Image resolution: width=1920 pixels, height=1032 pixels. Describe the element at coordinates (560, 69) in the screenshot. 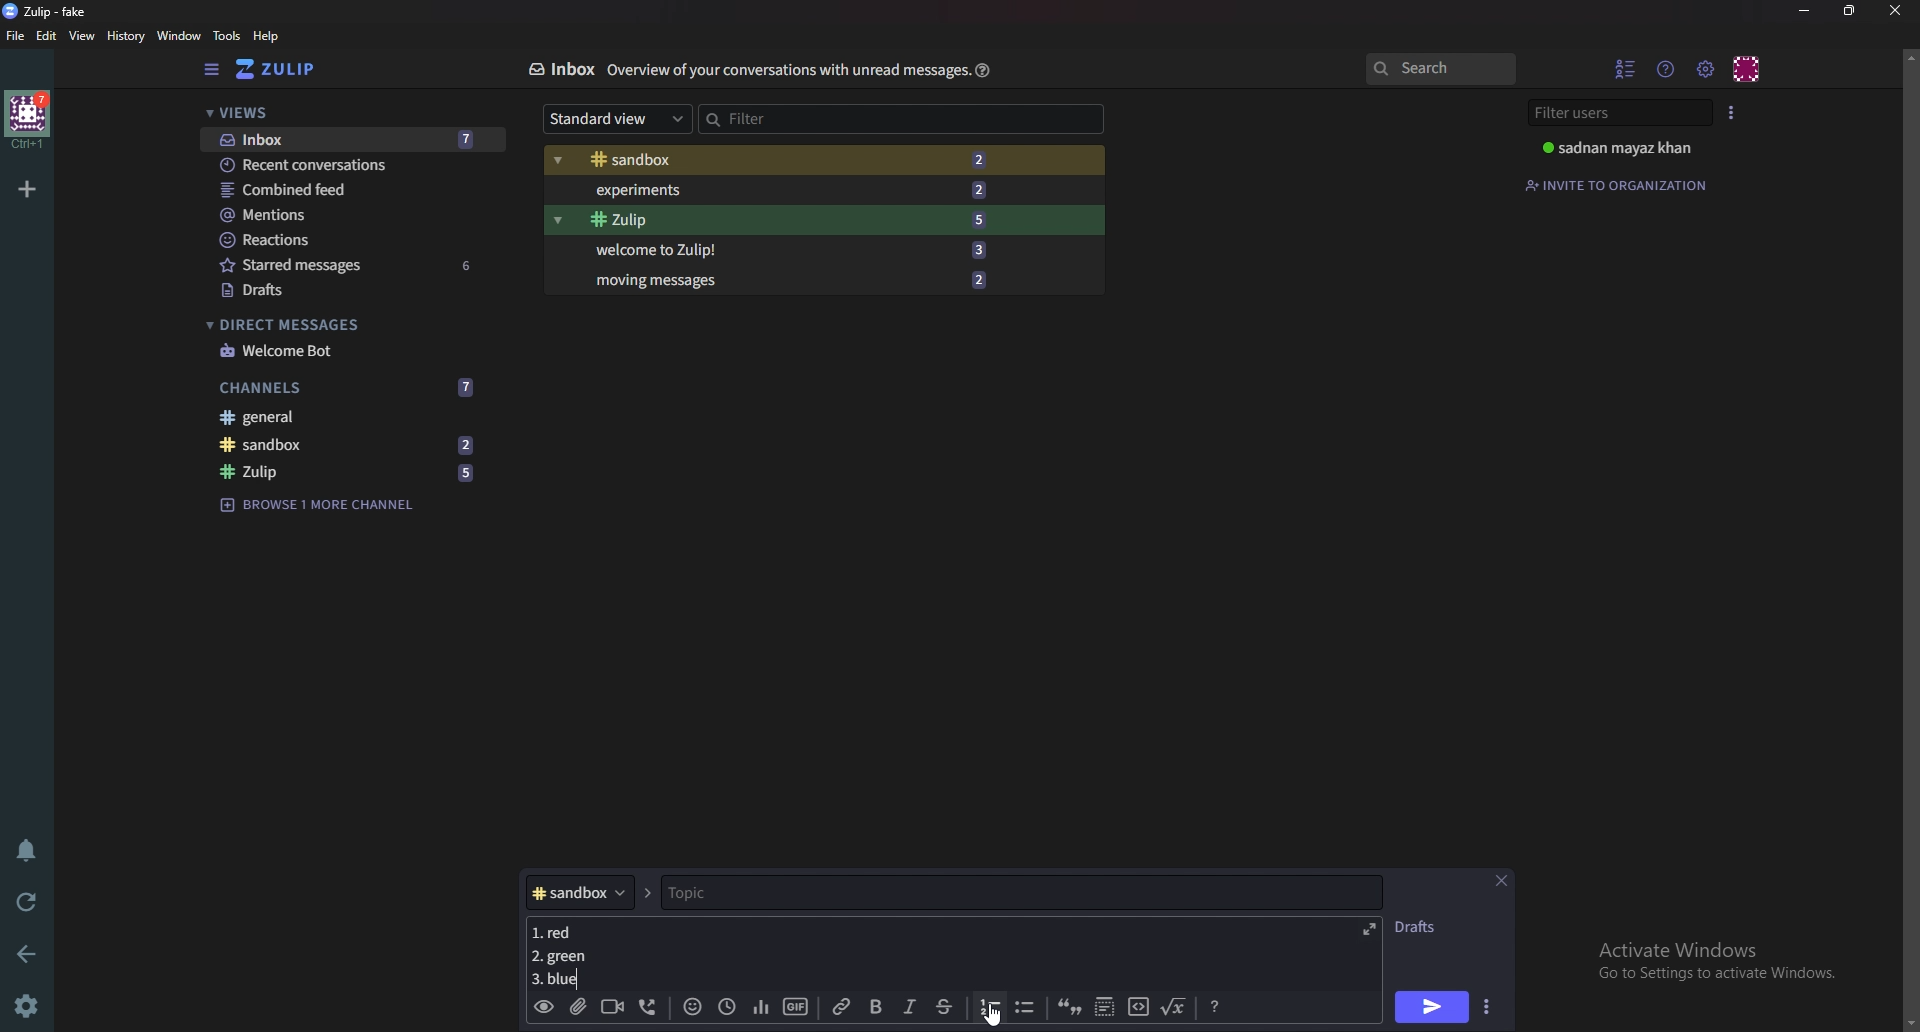

I see `Inbox` at that location.